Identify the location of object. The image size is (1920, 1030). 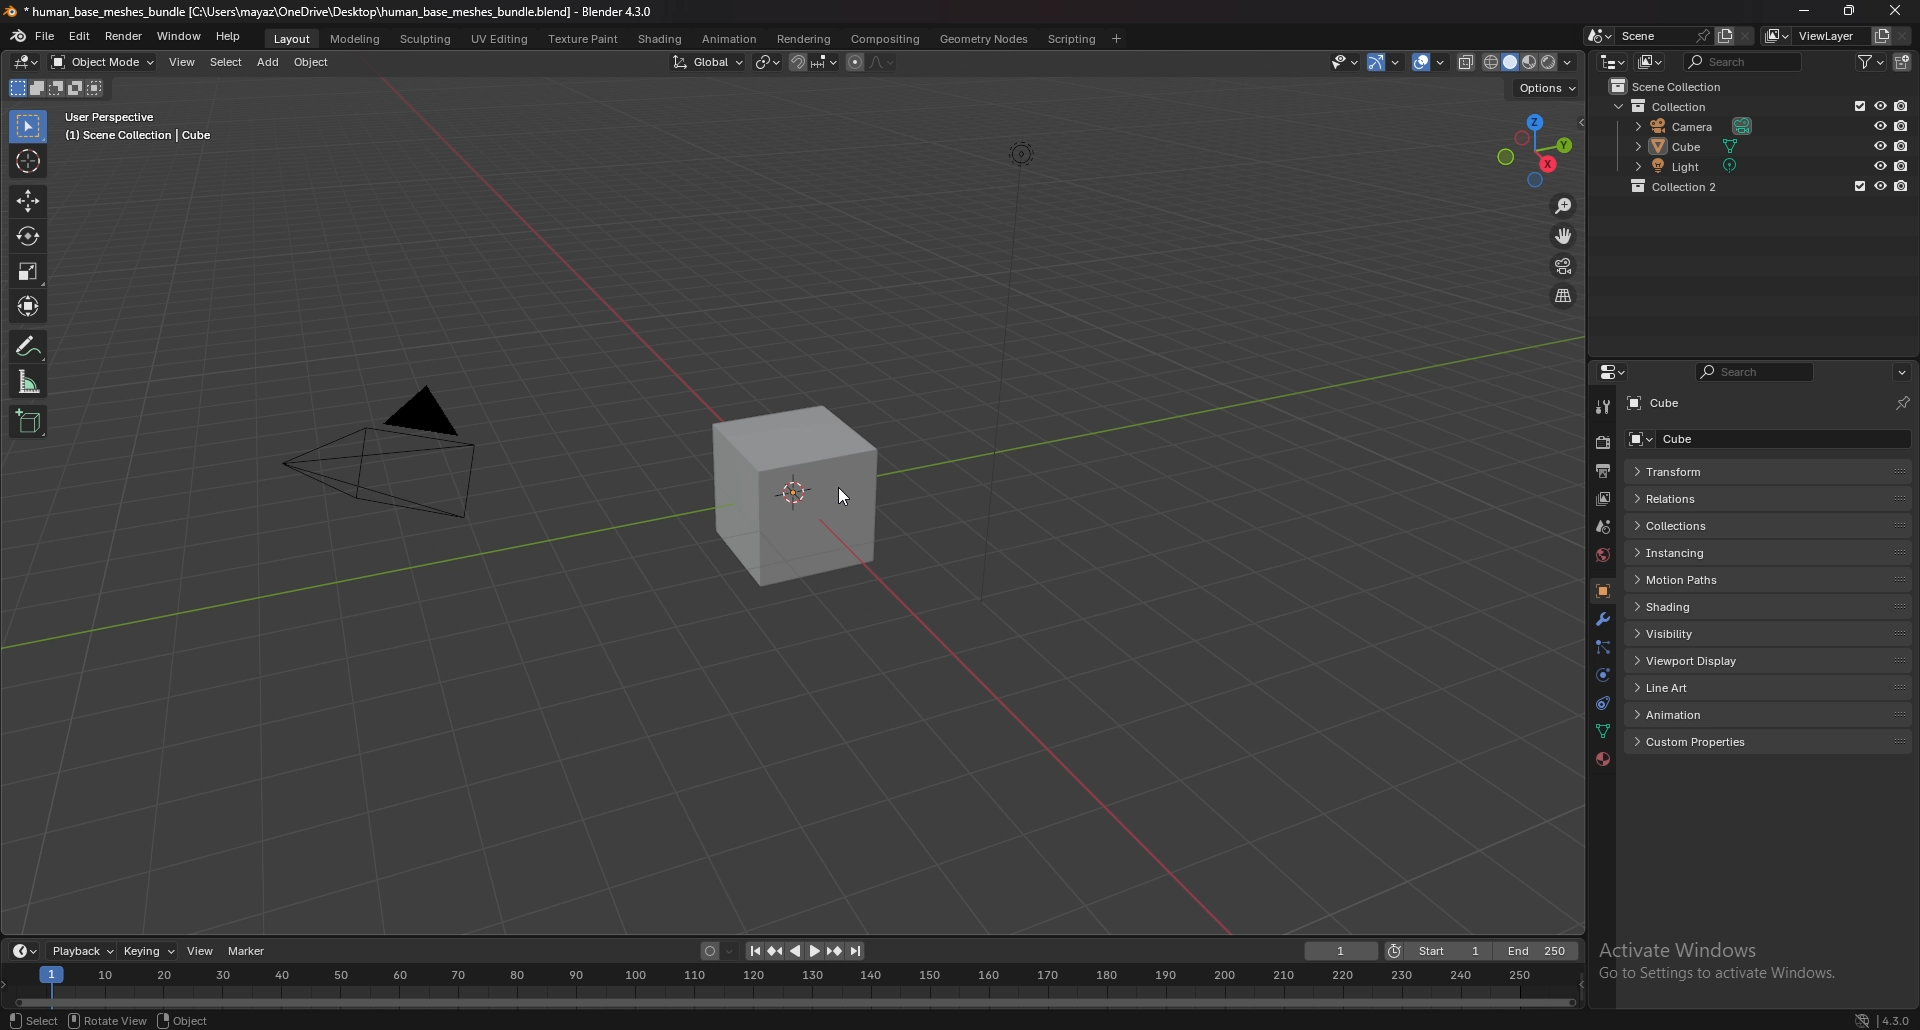
(313, 62).